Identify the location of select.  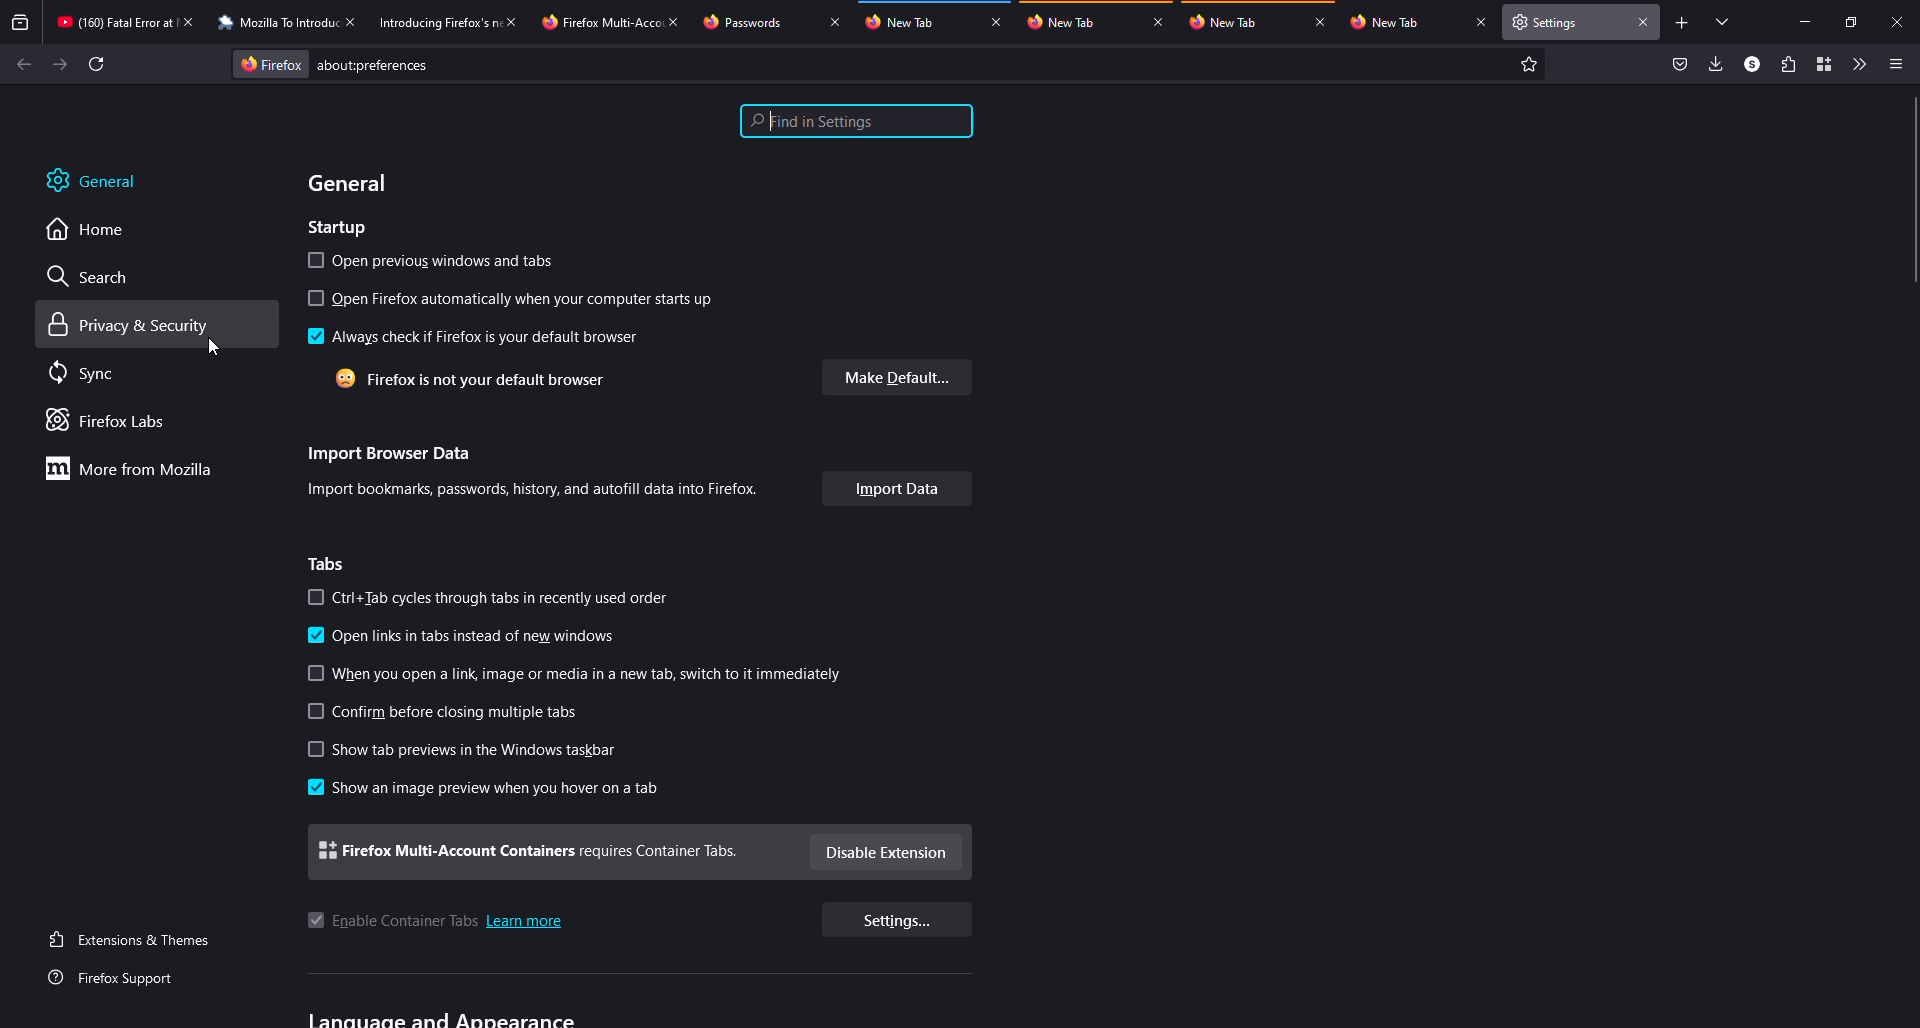
(315, 673).